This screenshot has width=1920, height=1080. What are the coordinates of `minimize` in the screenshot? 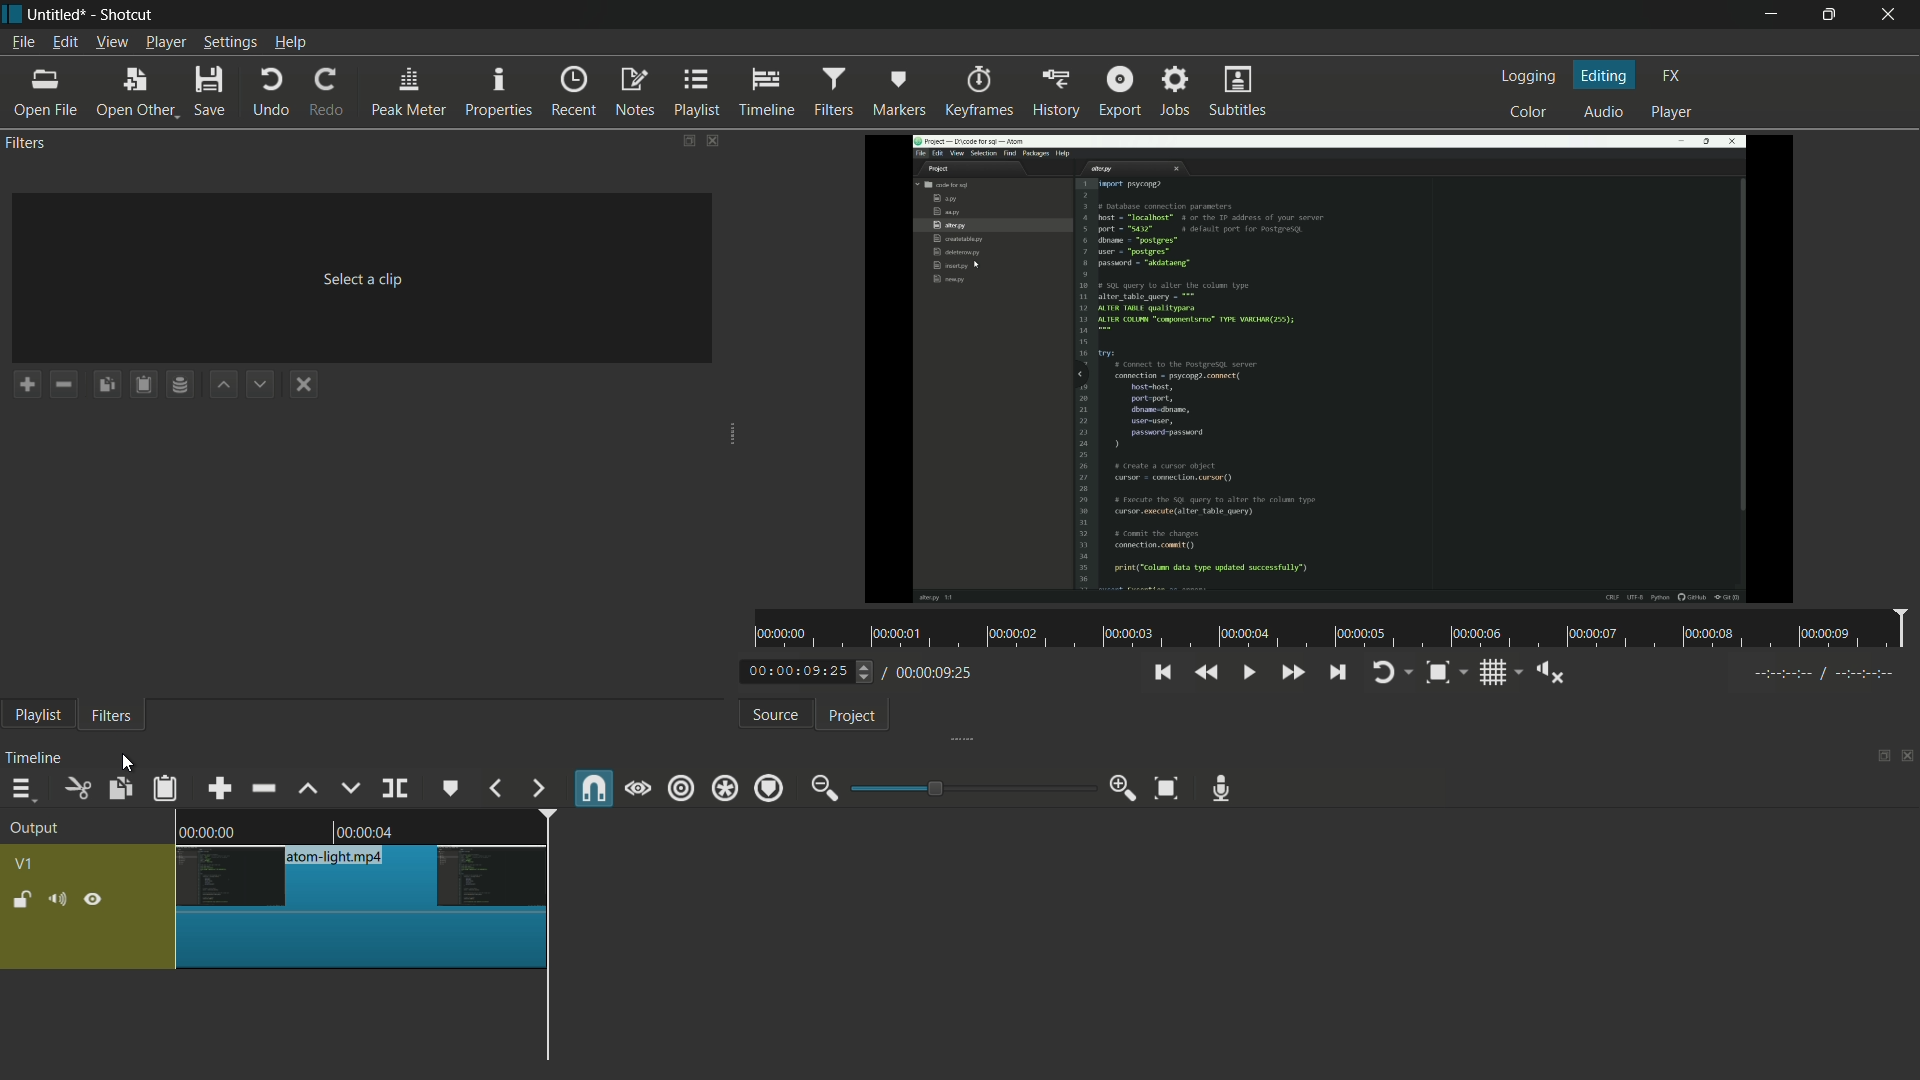 It's located at (1768, 15).